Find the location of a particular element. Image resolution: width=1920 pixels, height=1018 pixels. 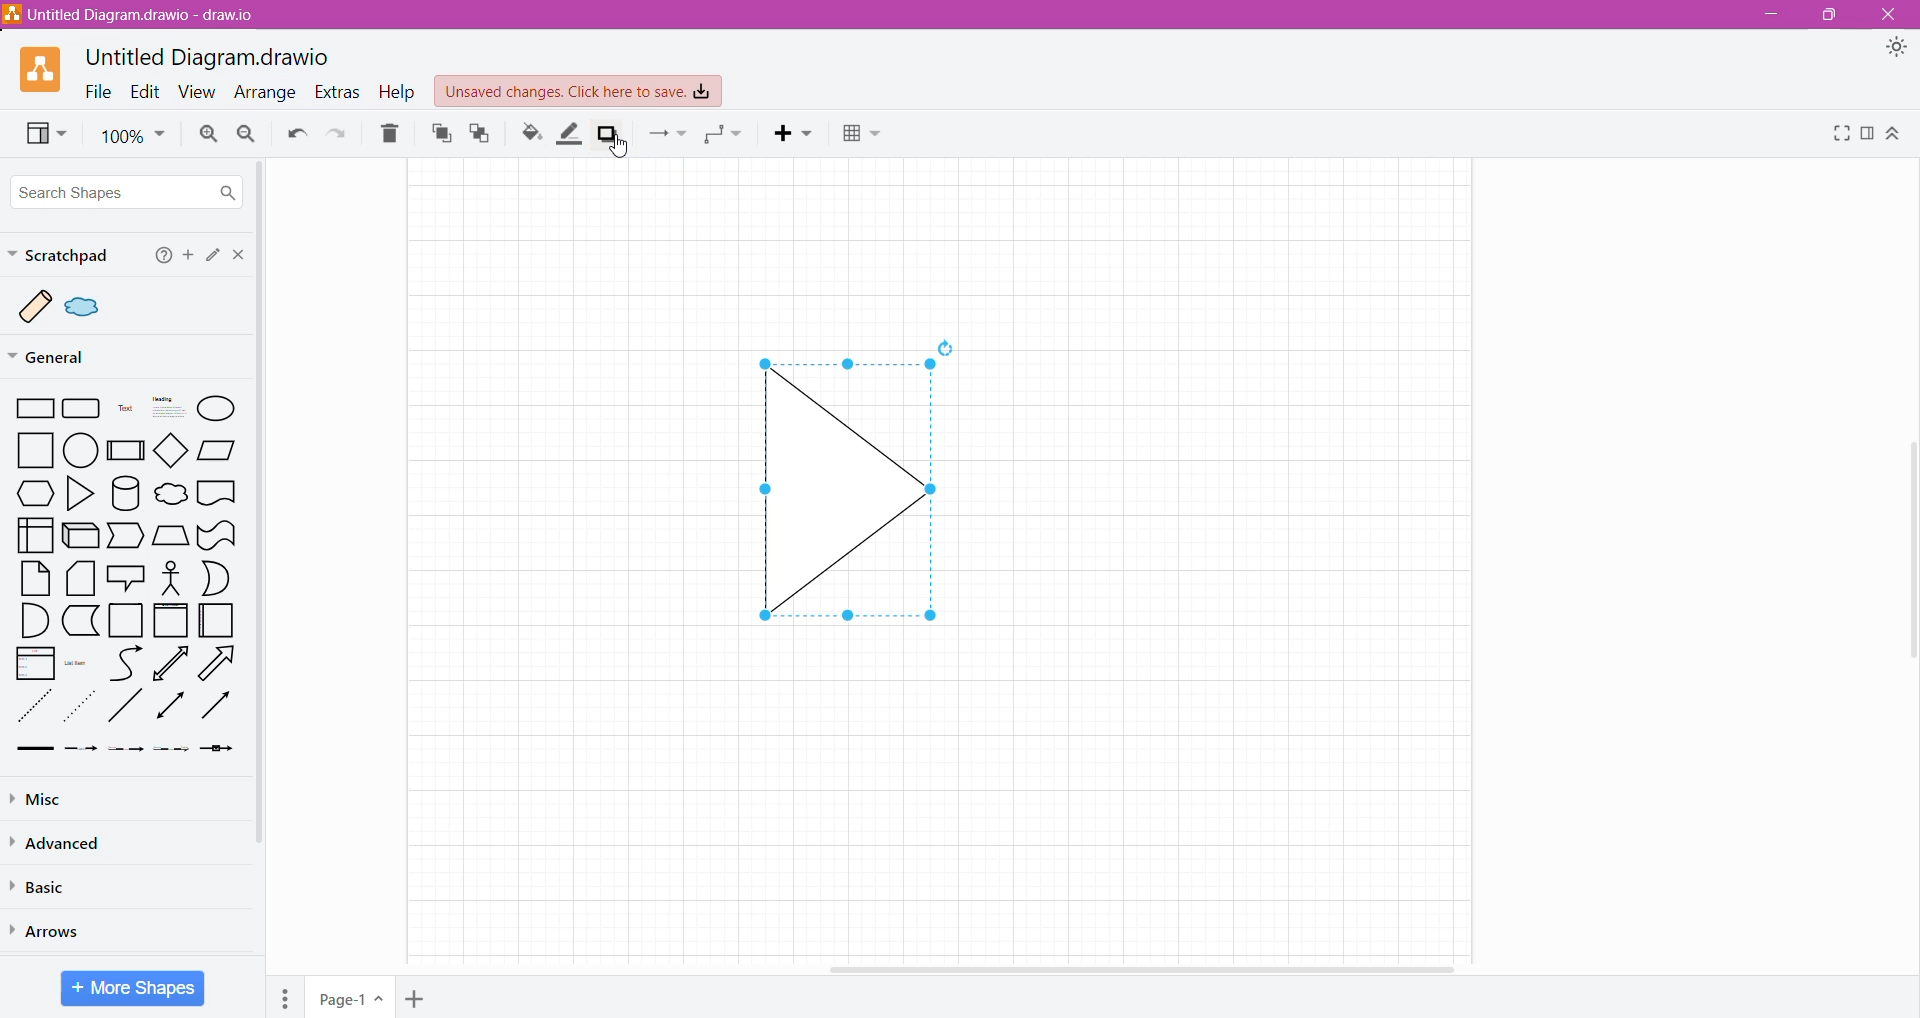

Connection is located at coordinates (669, 132).